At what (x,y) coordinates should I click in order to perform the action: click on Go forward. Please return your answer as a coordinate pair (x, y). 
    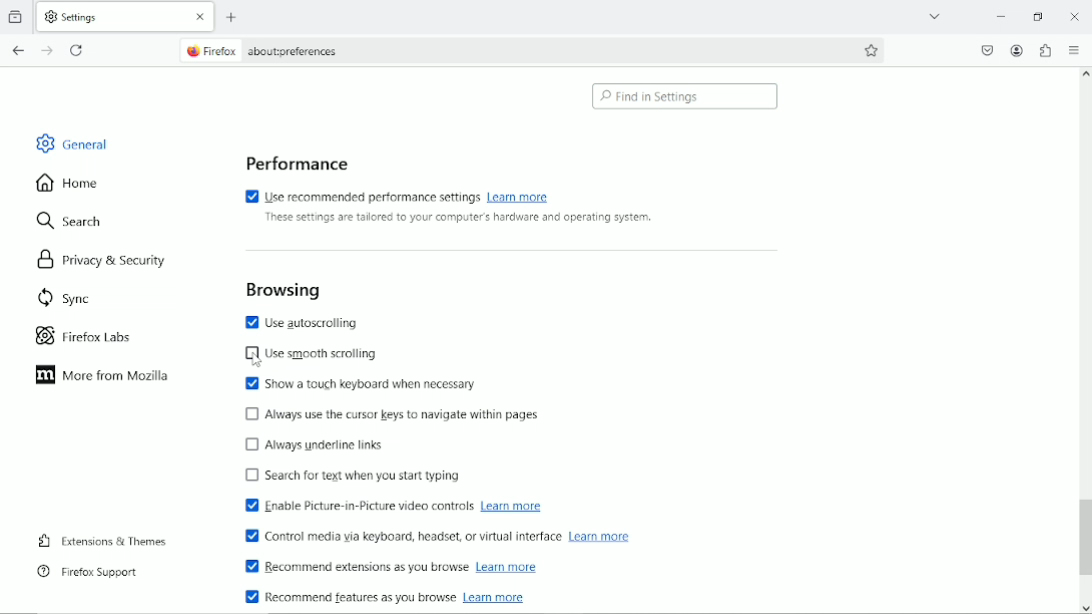
    Looking at the image, I should click on (46, 50).